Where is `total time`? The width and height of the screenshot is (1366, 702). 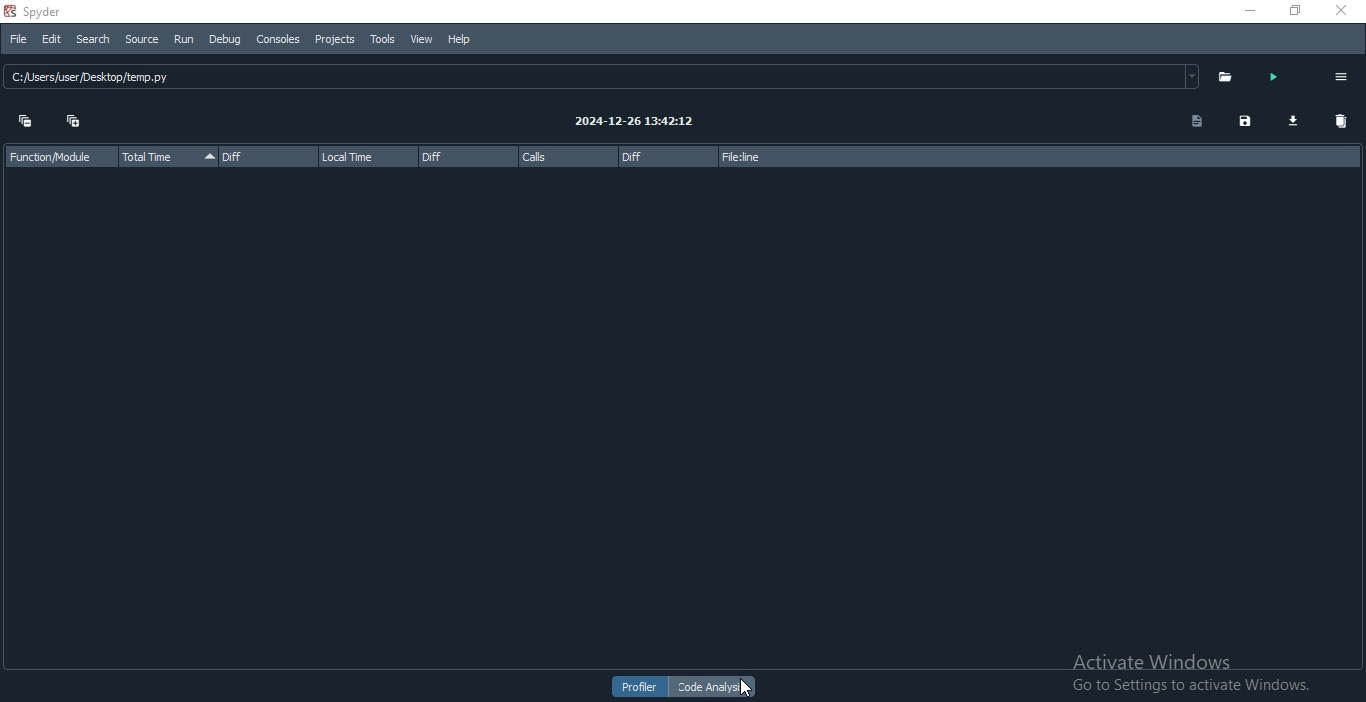 total time is located at coordinates (168, 157).